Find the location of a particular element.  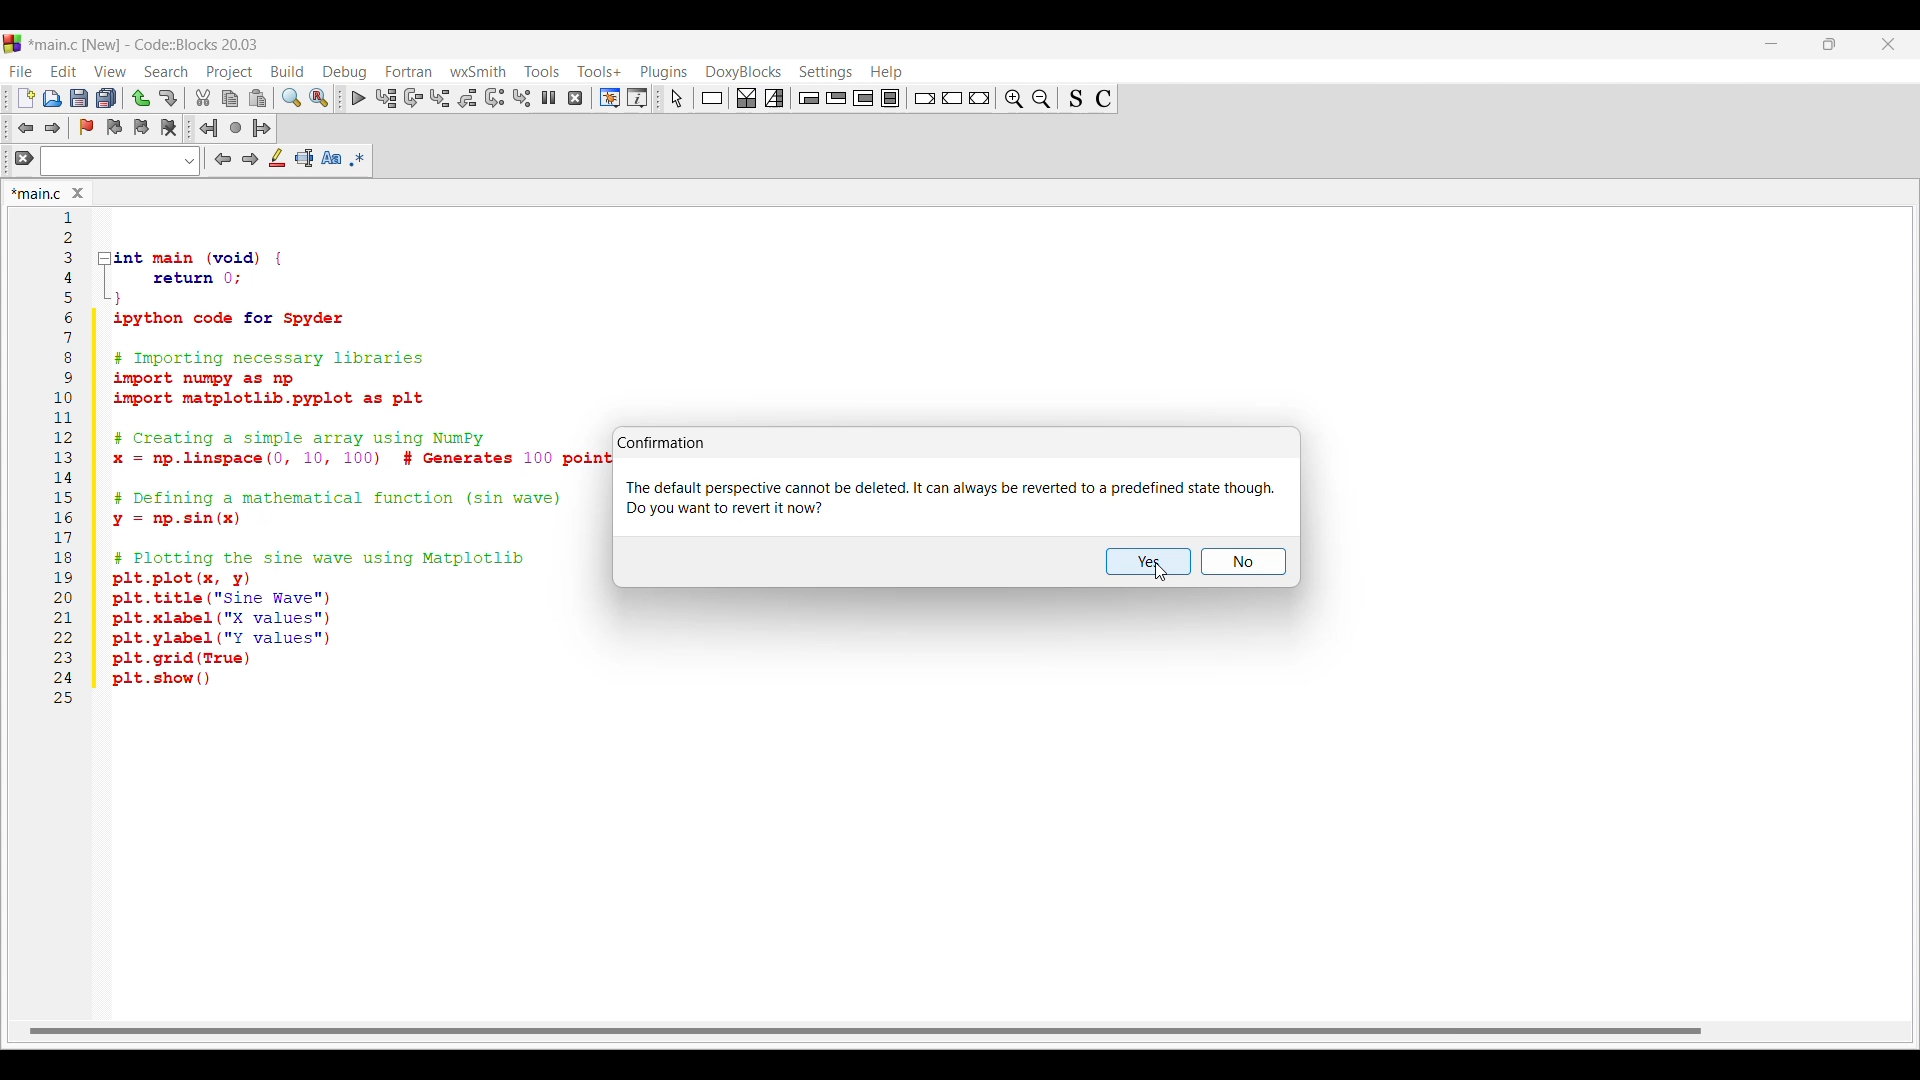

Debug/Continue is located at coordinates (359, 98).